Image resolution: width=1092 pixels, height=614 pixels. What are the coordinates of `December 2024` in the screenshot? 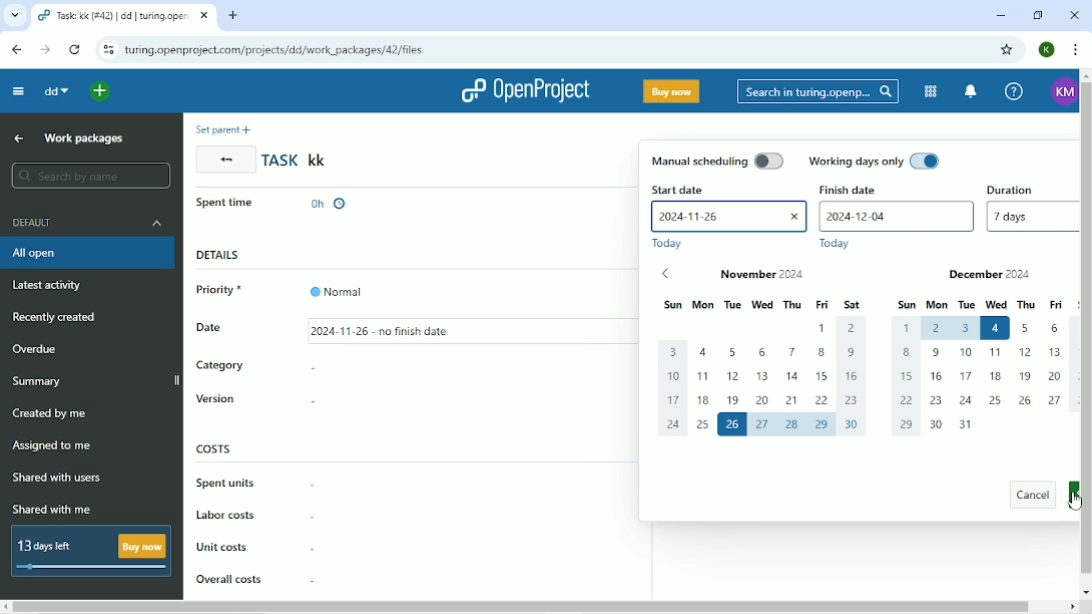 It's located at (981, 273).